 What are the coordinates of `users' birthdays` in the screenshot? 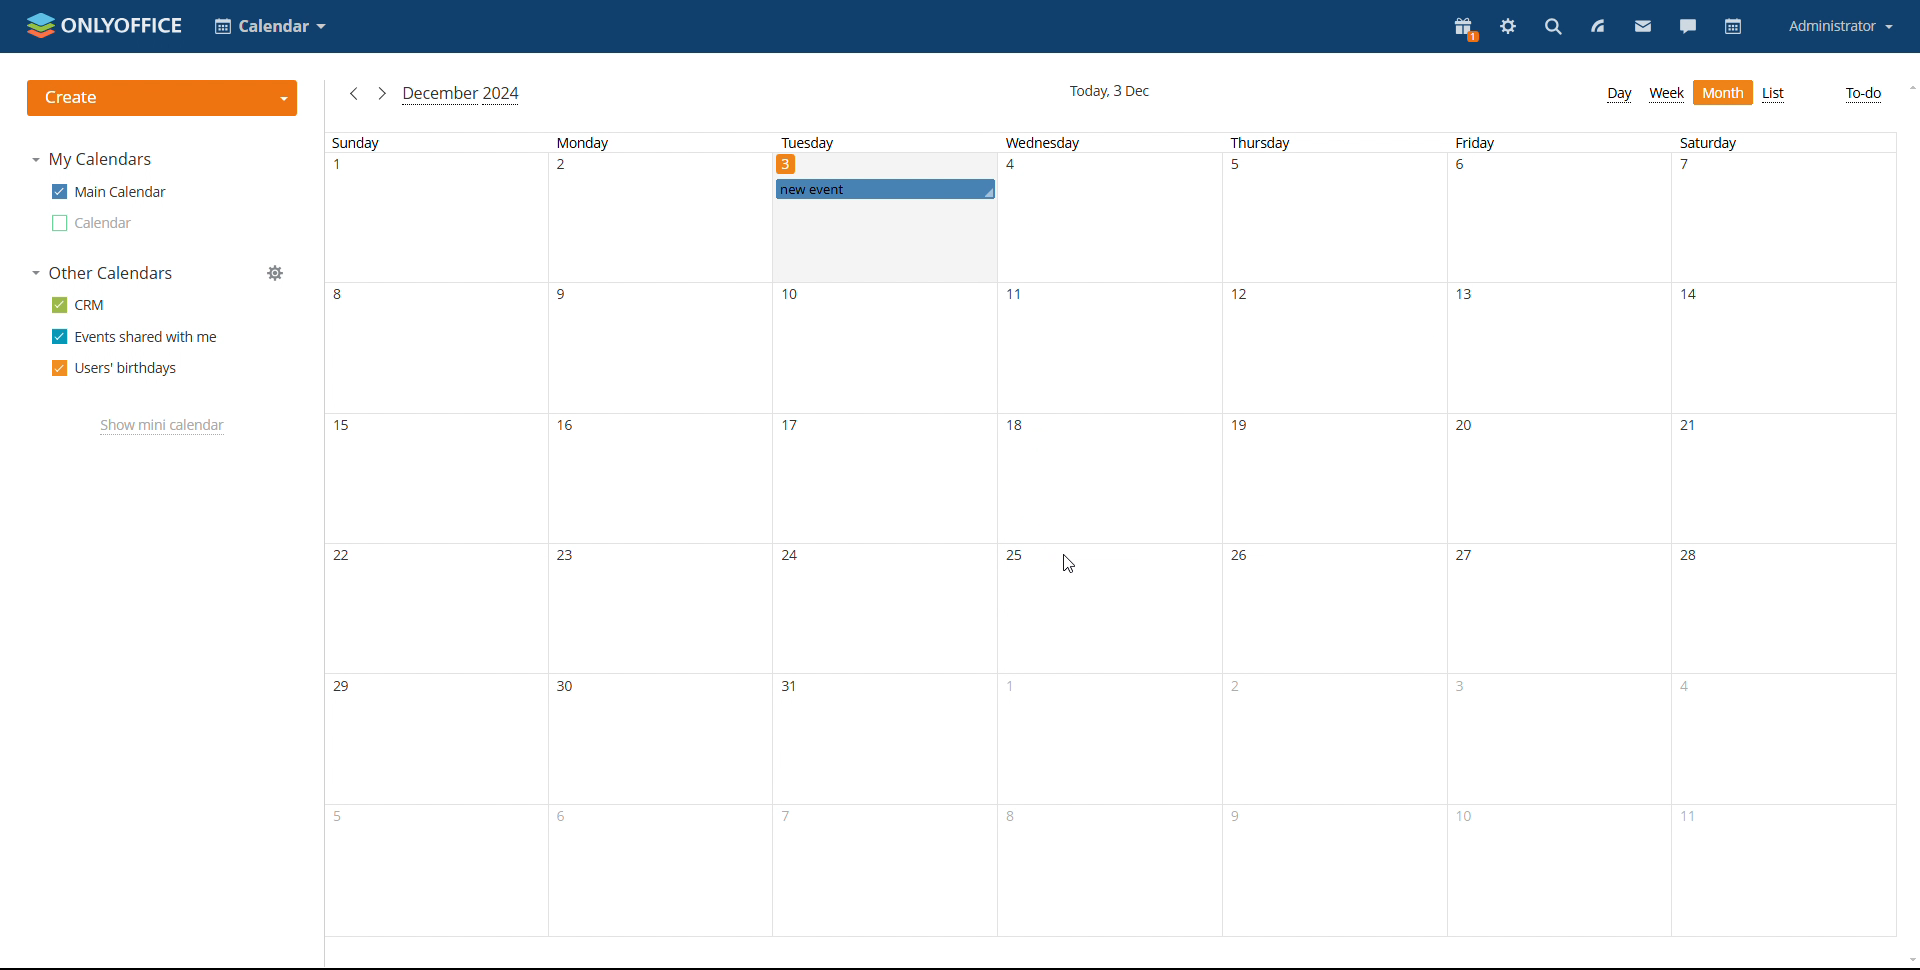 It's located at (116, 368).